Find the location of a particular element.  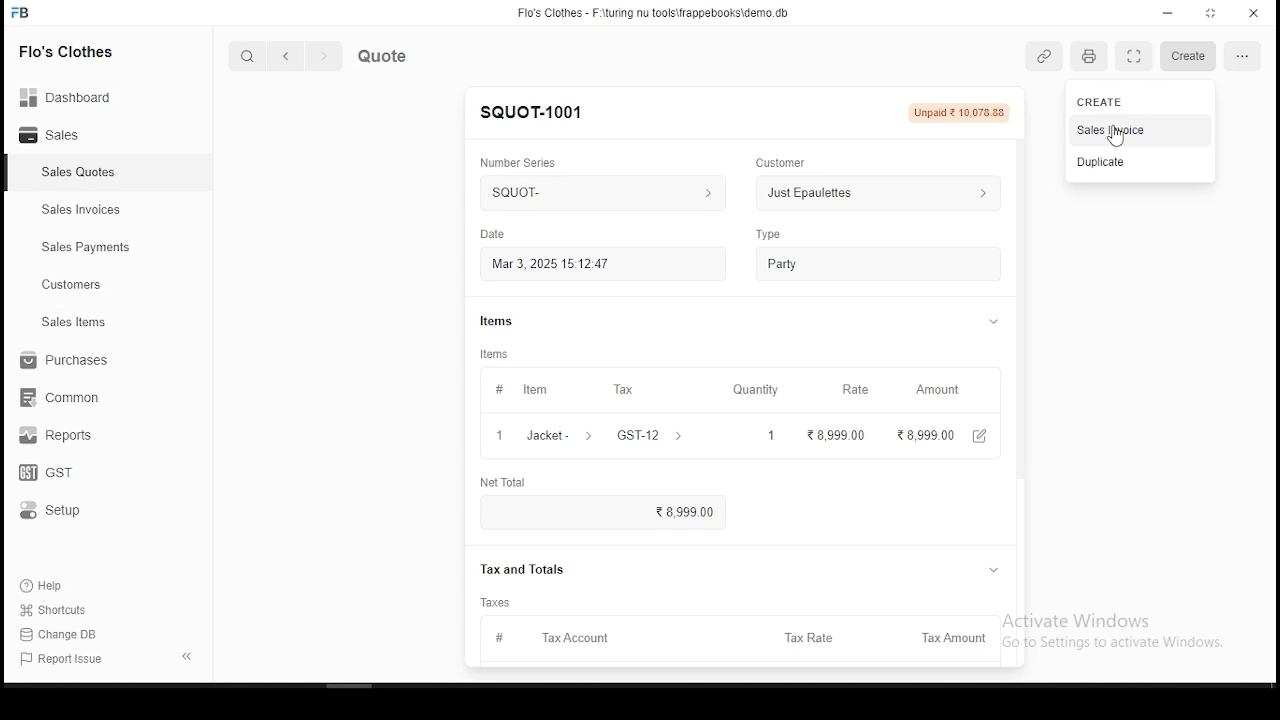

shortouts is located at coordinates (54, 610).